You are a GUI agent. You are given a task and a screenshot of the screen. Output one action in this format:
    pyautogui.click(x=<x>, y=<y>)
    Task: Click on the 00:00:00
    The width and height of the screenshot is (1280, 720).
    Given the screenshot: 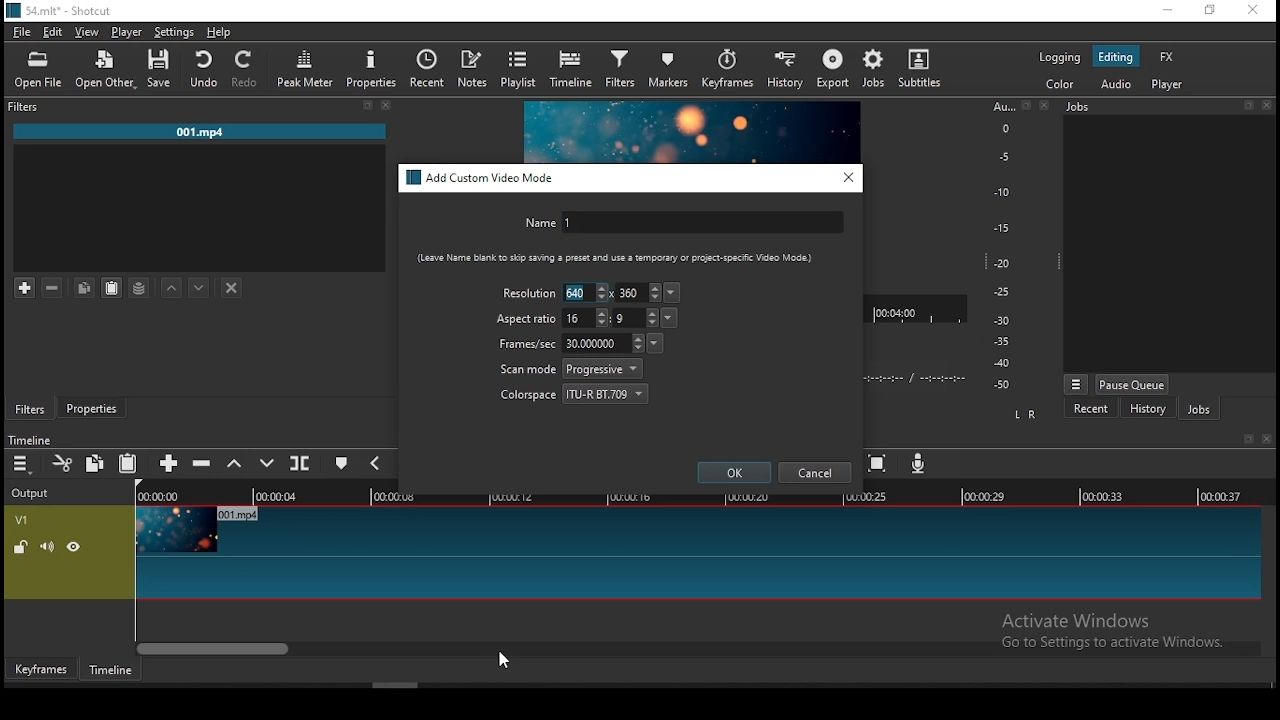 What is the action you would take?
    pyautogui.click(x=155, y=496)
    